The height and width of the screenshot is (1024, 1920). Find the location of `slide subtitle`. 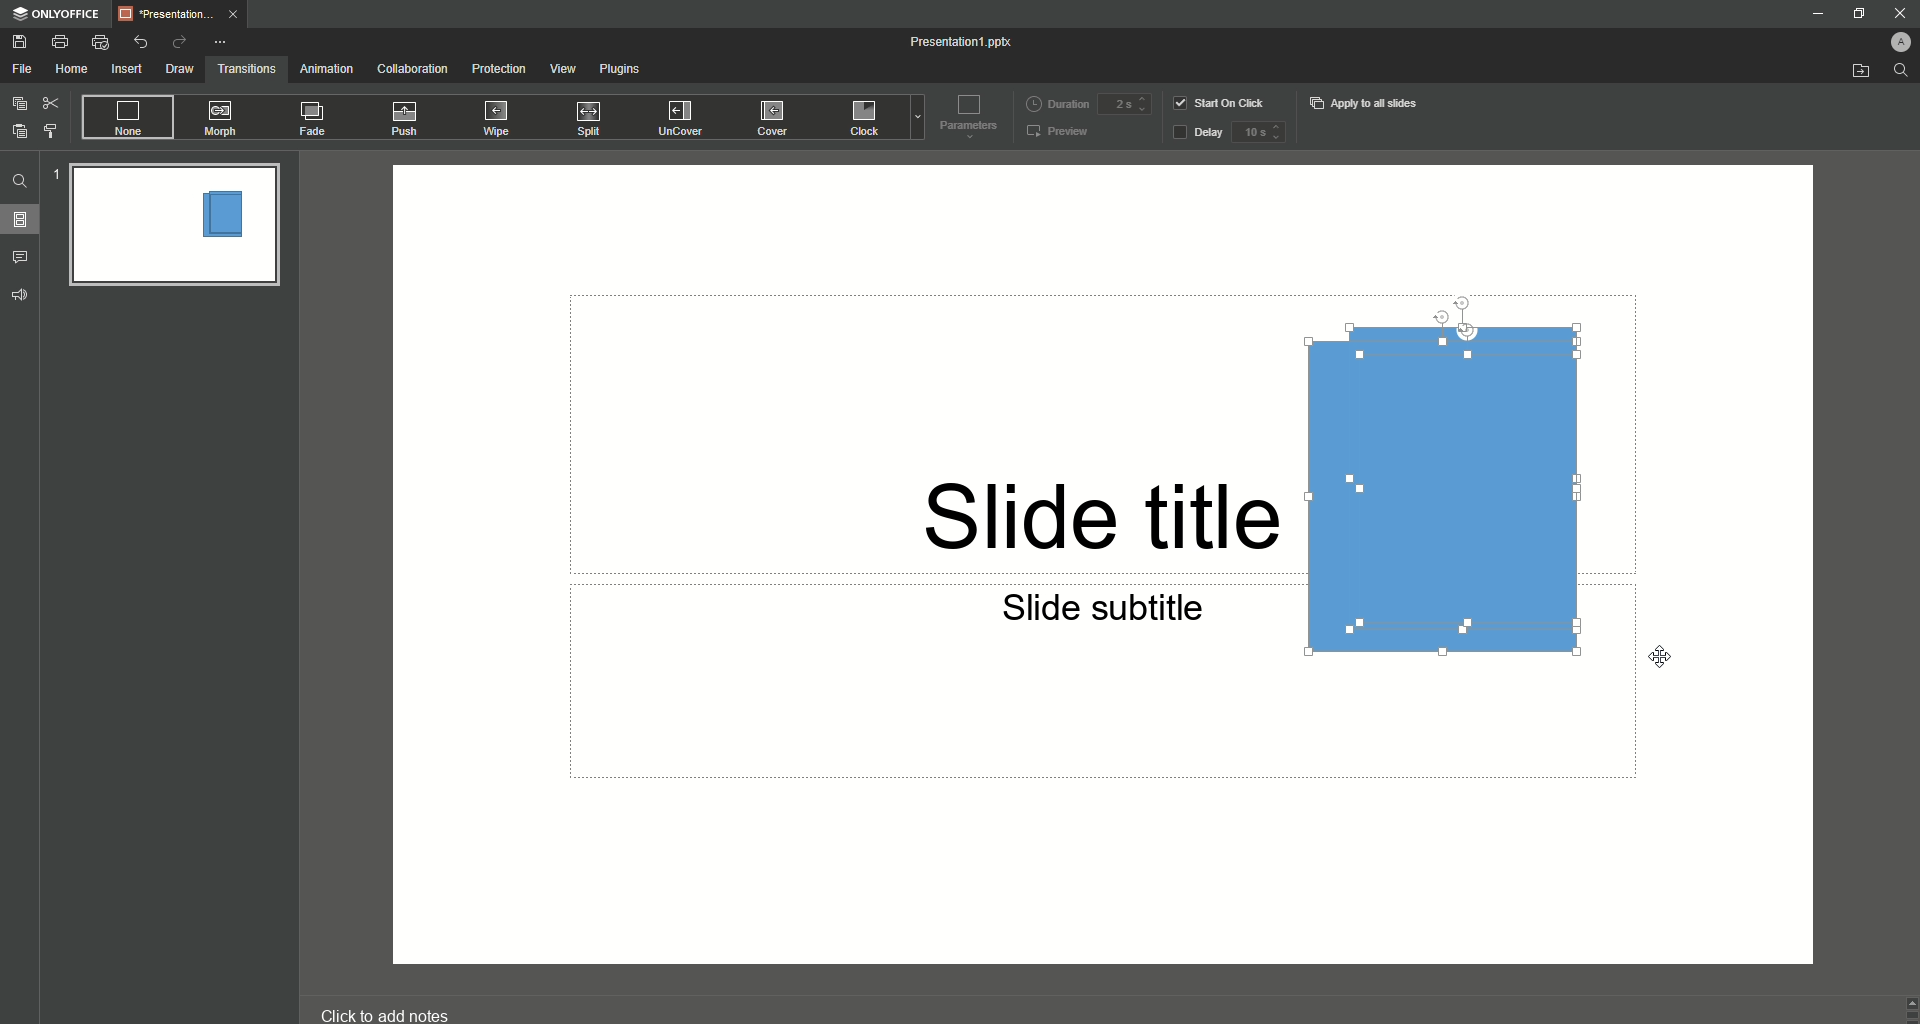

slide subtitle is located at coordinates (1102, 609).